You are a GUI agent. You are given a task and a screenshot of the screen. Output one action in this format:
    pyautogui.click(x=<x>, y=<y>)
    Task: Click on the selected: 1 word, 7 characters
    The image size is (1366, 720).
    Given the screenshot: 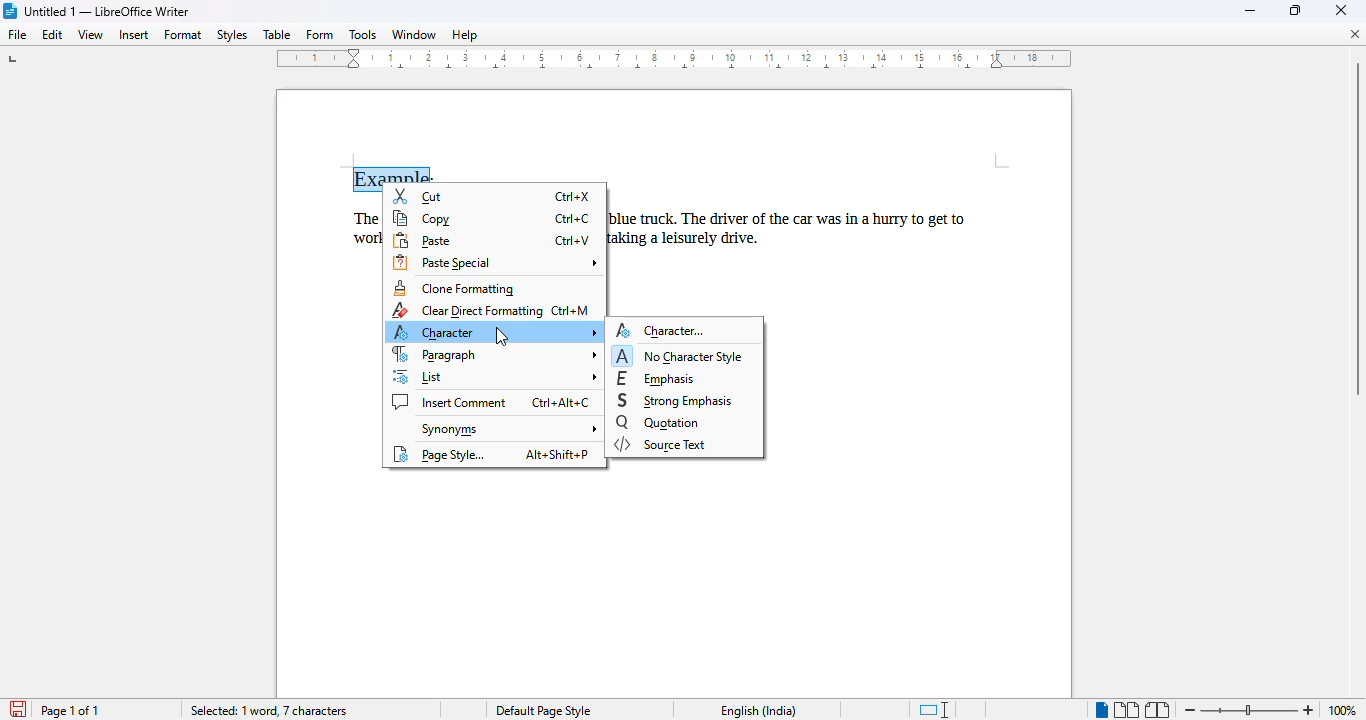 What is the action you would take?
    pyautogui.click(x=271, y=711)
    